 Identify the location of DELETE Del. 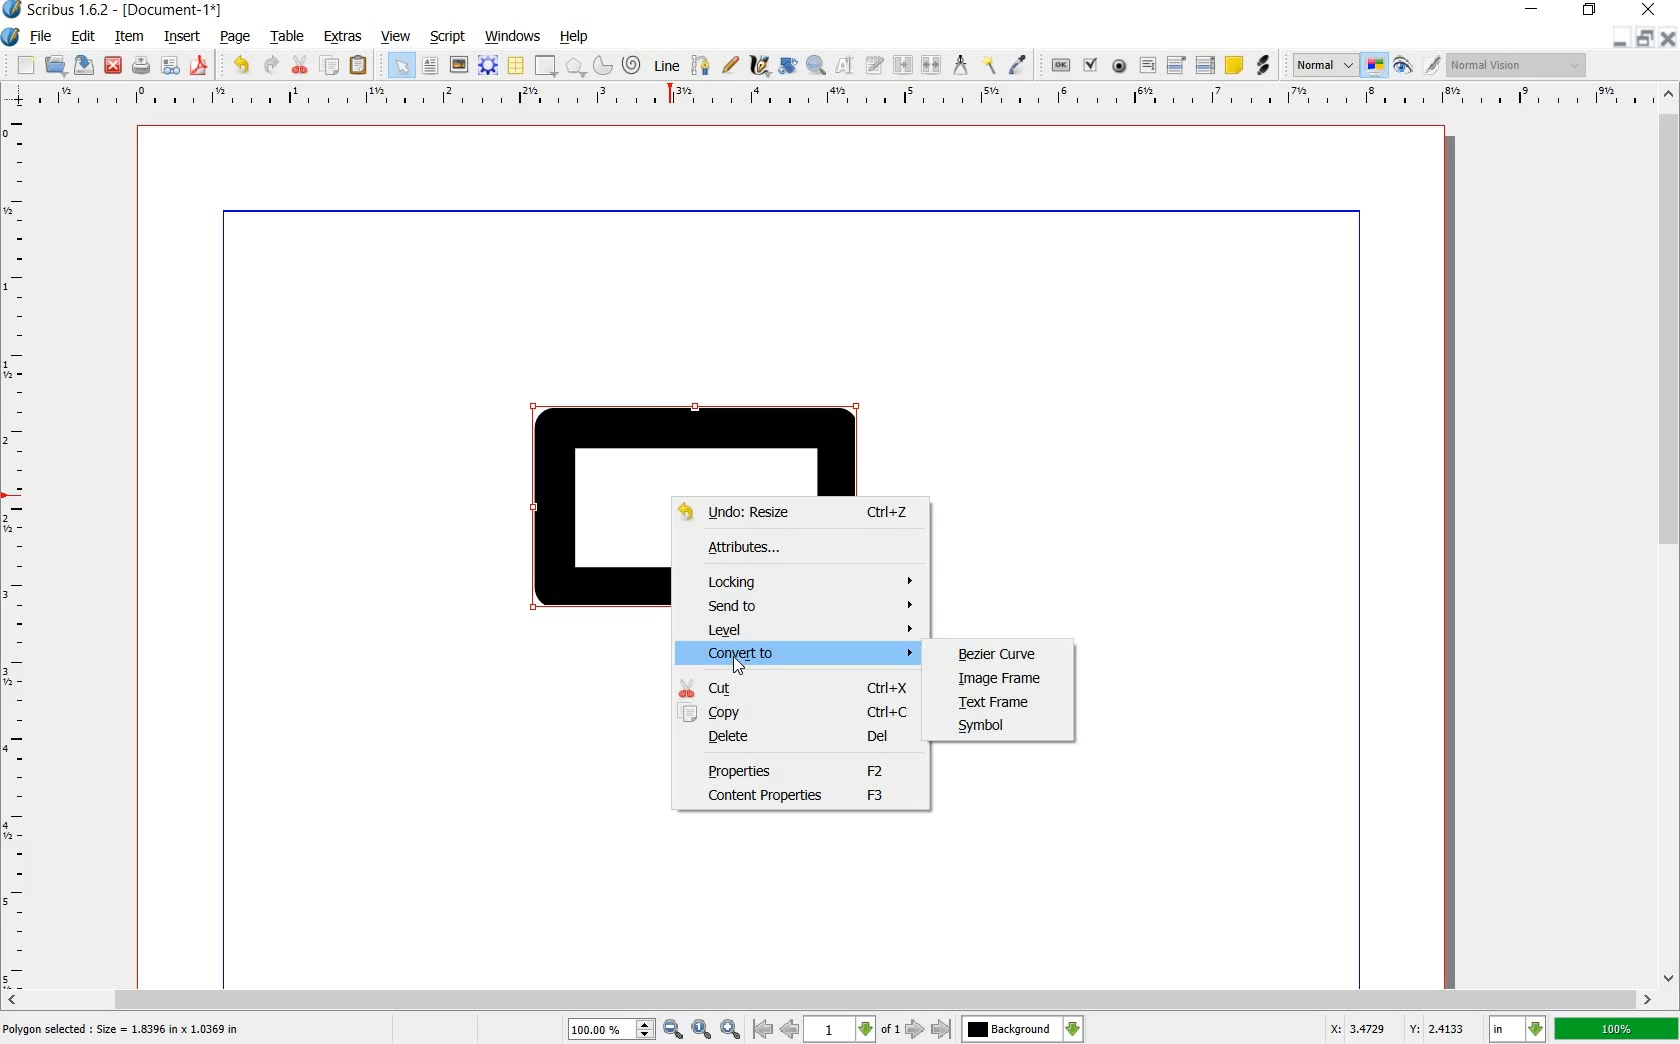
(803, 740).